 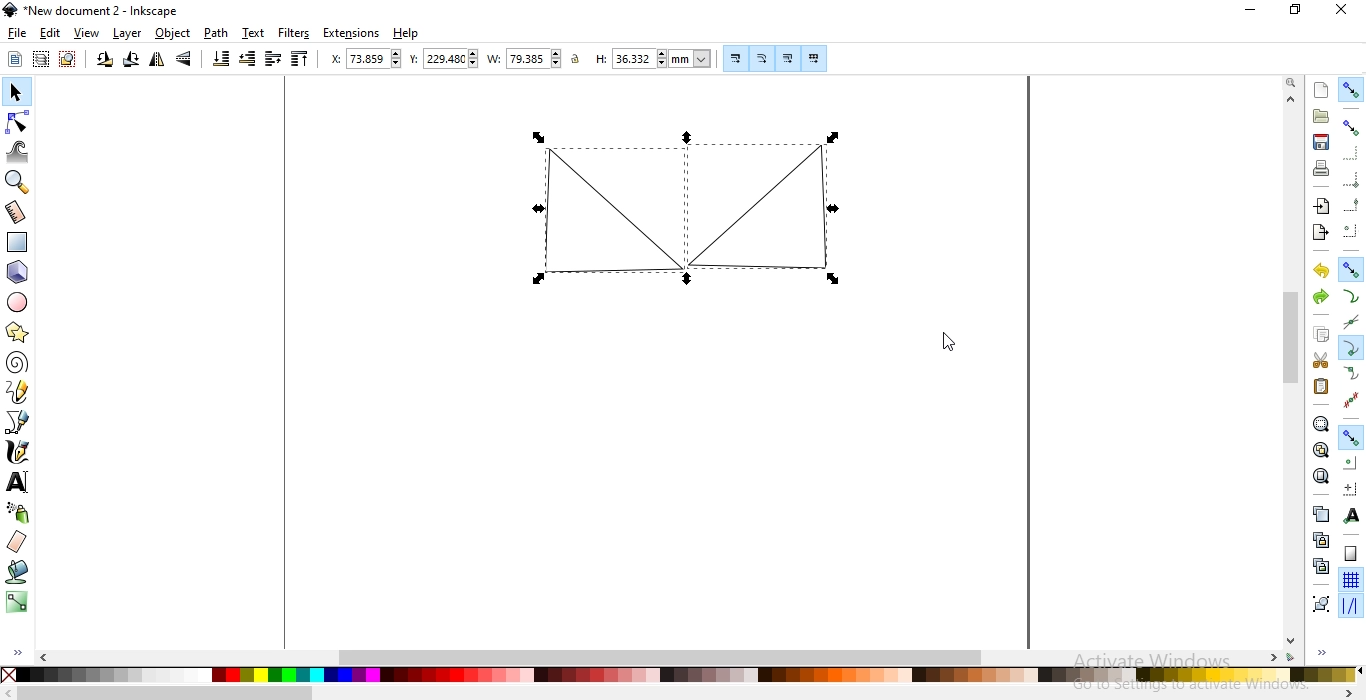 What do you see at coordinates (359, 58) in the screenshot?
I see `horizontal coordinate of selection` at bounding box center [359, 58].